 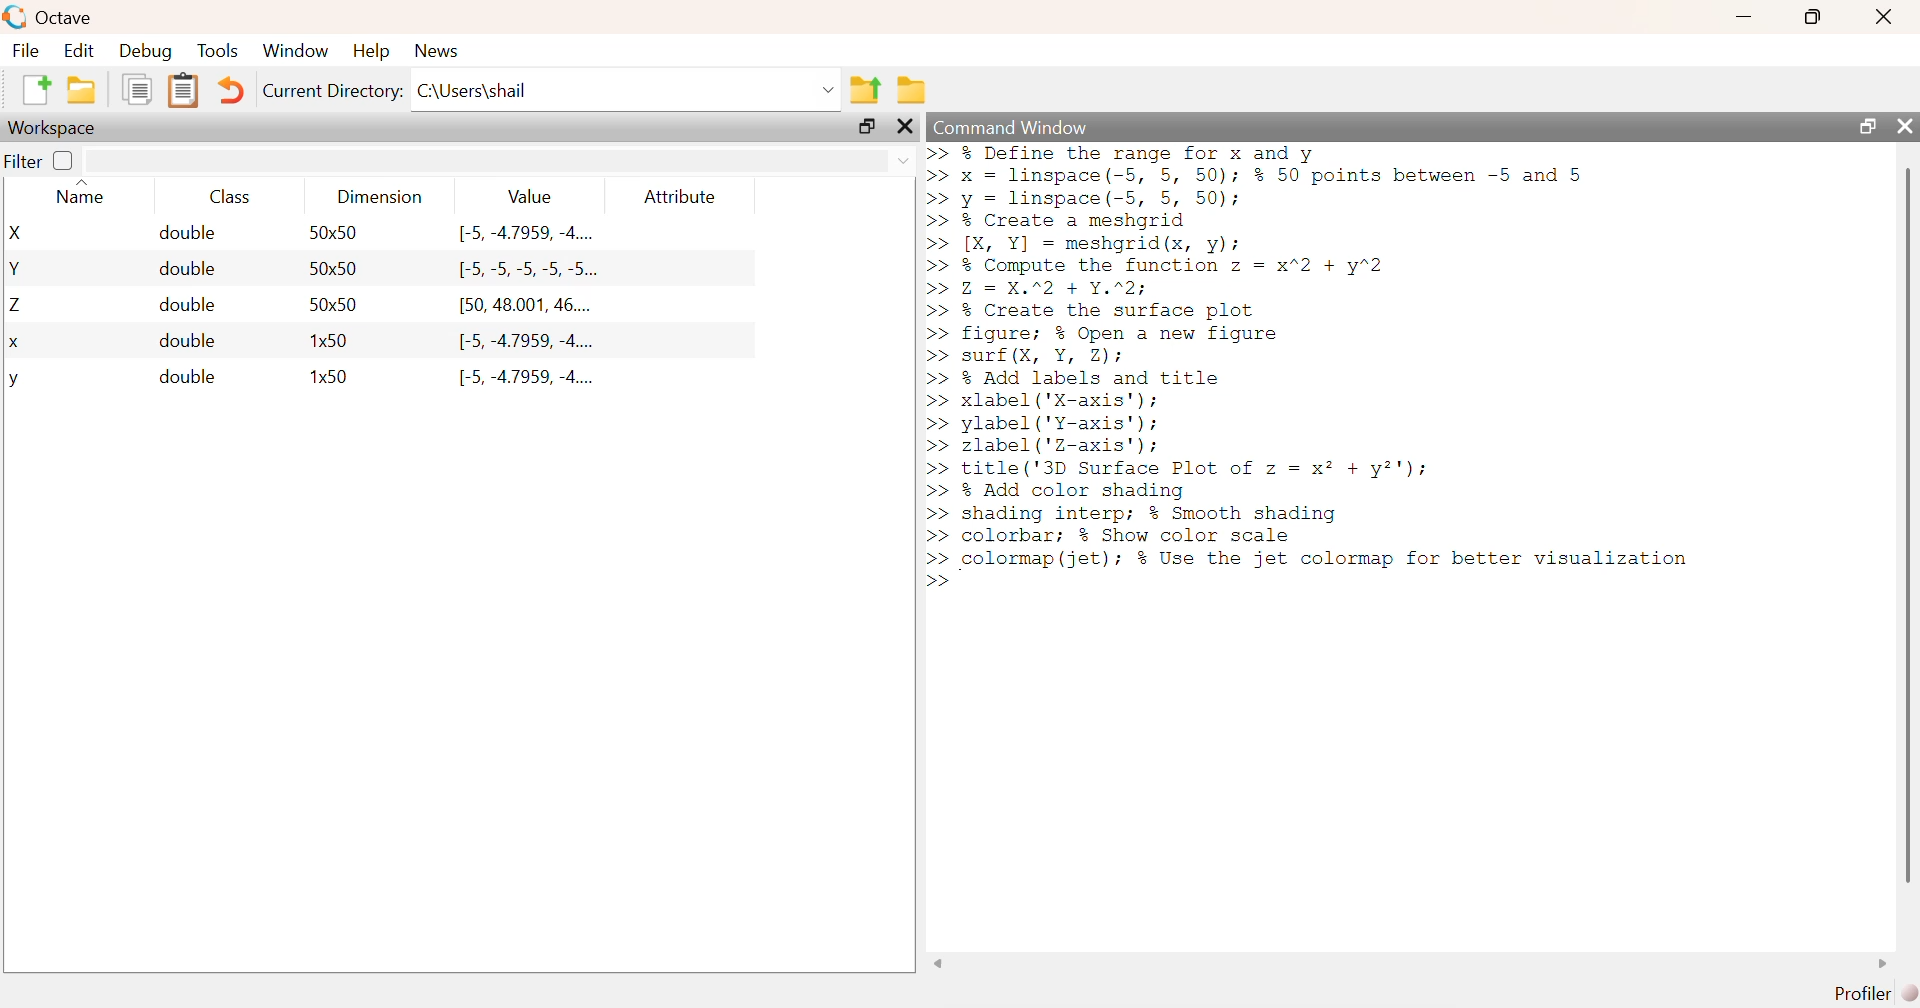 What do you see at coordinates (333, 232) in the screenshot?
I see `50x50` at bounding box center [333, 232].